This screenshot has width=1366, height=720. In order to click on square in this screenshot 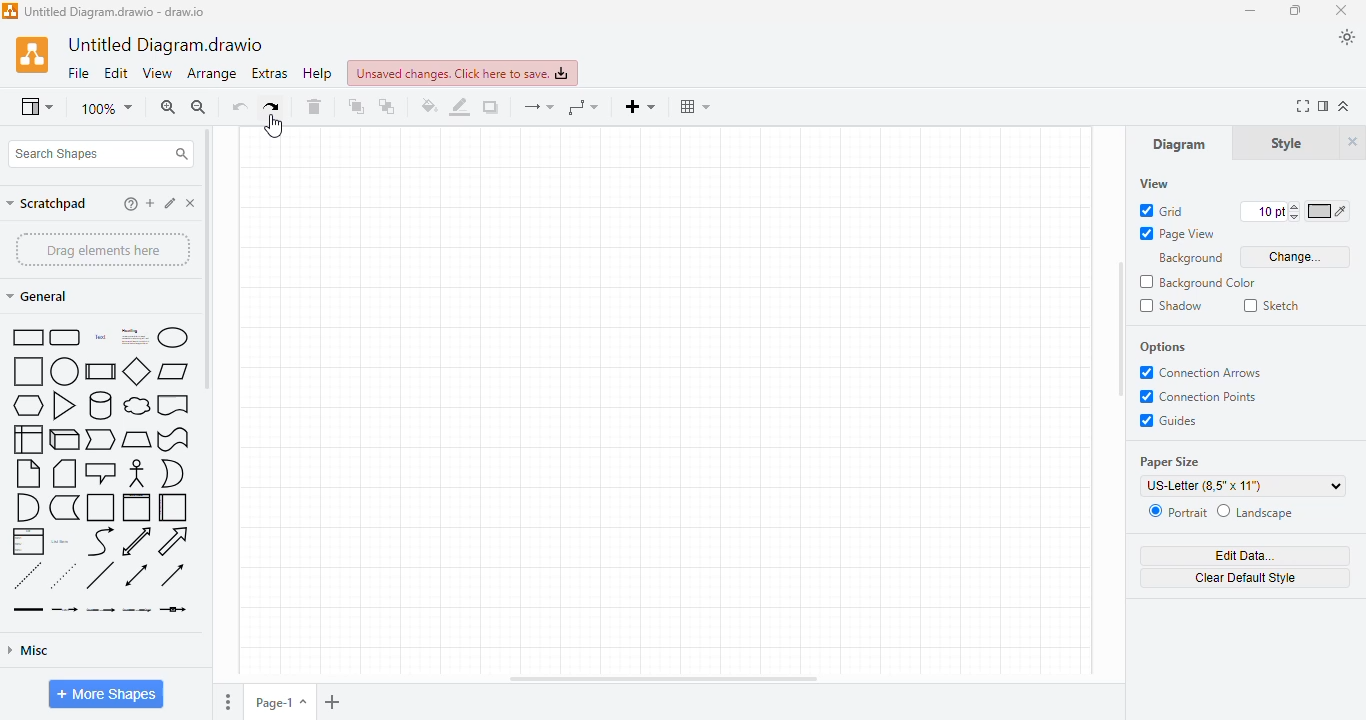, I will do `click(27, 372)`.